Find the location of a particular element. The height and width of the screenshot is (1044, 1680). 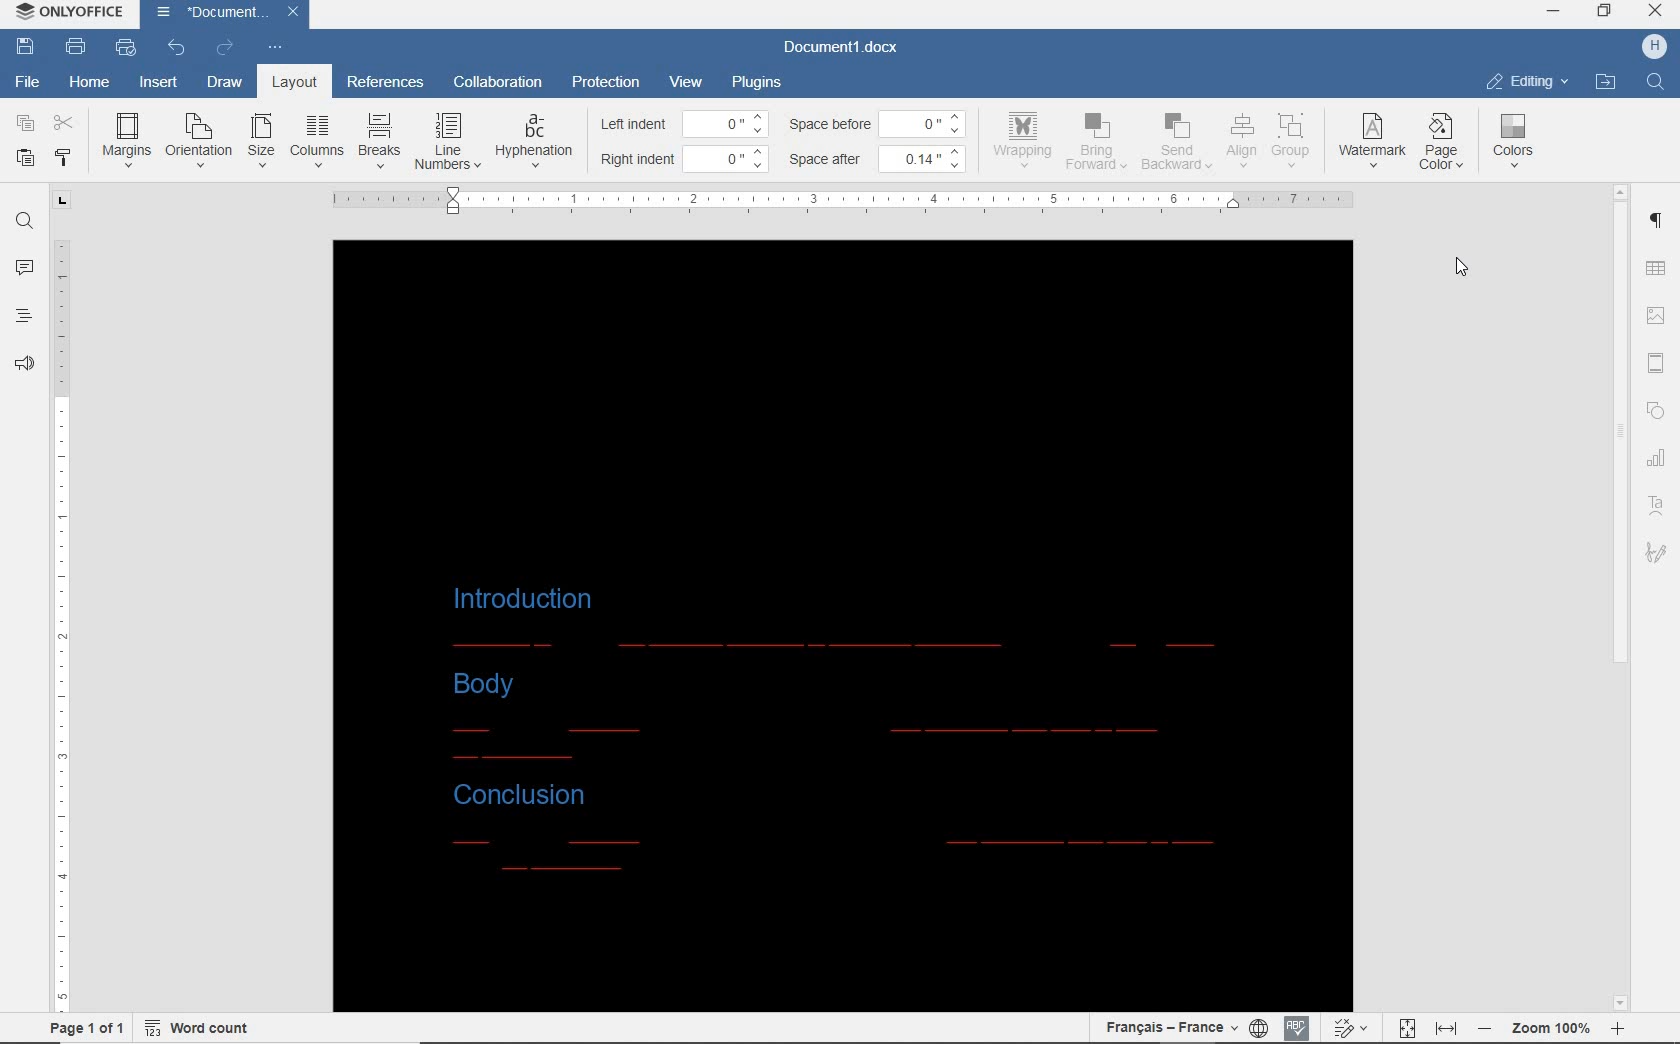

page color added to the document background is located at coordinates (849, 620).